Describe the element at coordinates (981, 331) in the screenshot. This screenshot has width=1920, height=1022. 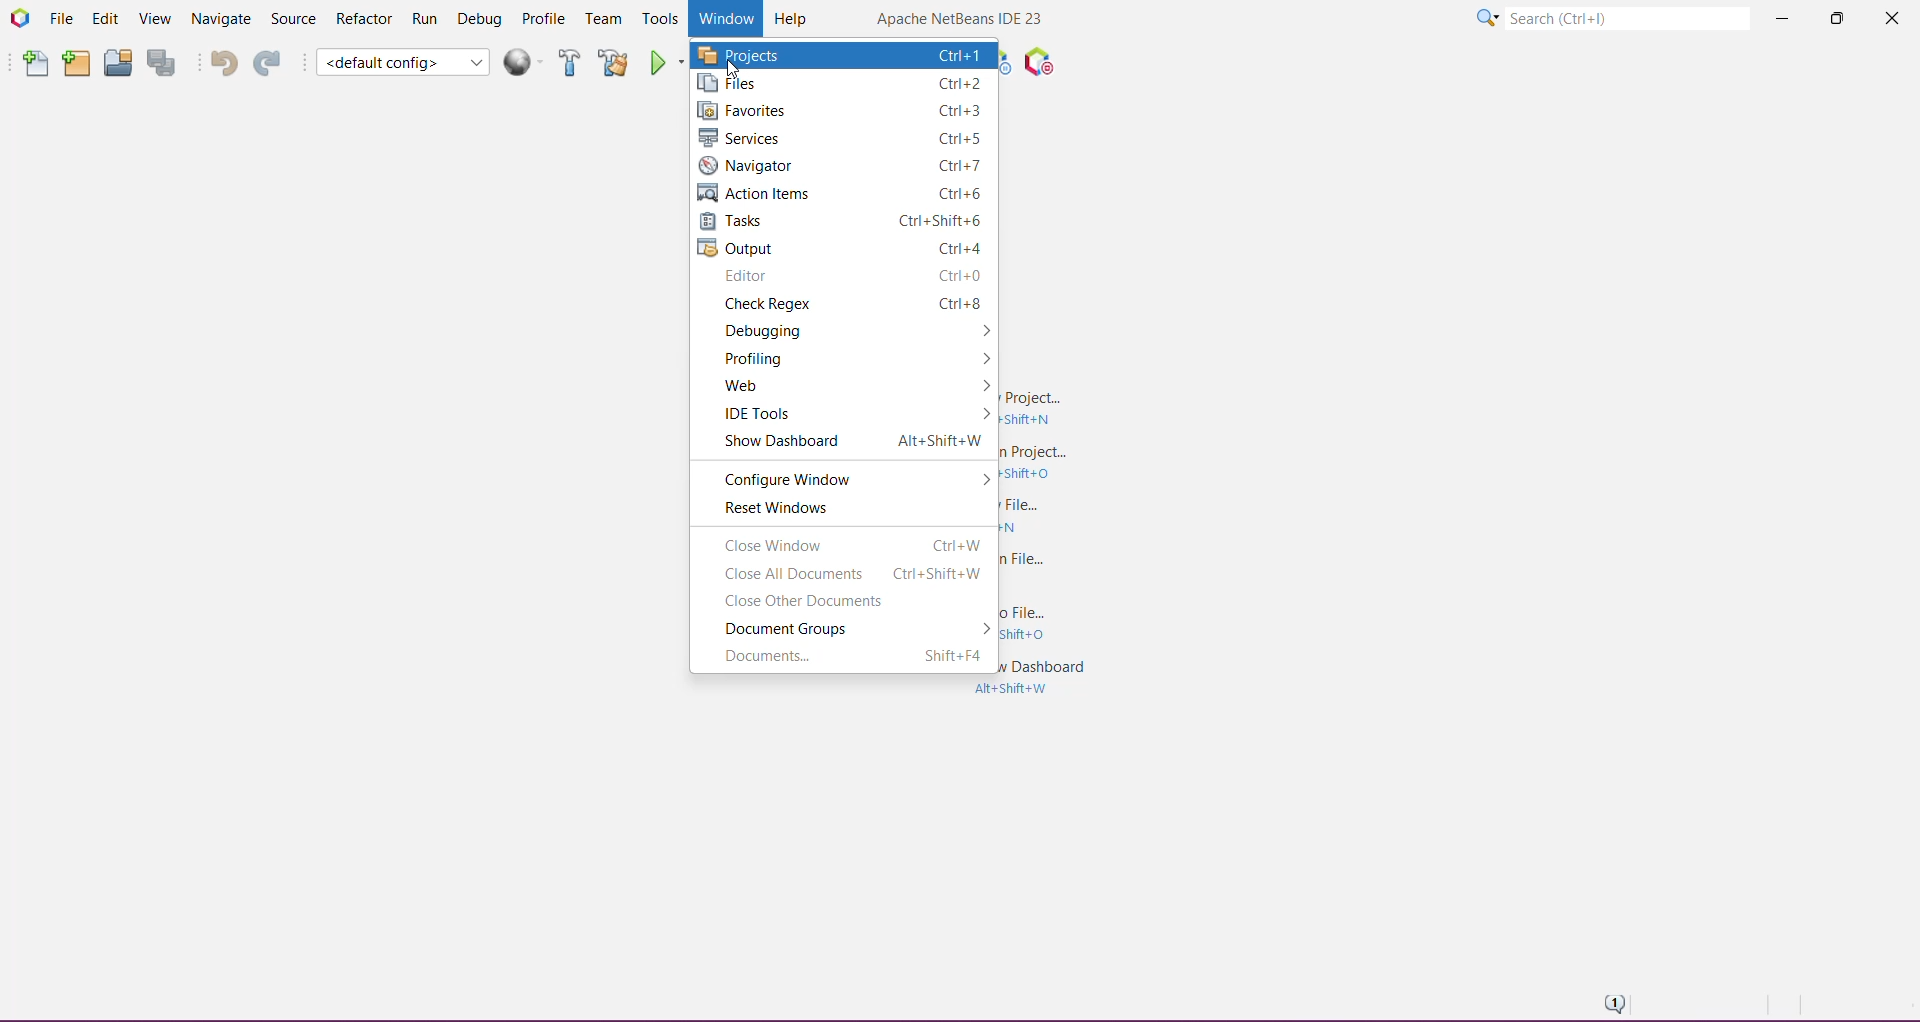
I see `More Options` at that location.